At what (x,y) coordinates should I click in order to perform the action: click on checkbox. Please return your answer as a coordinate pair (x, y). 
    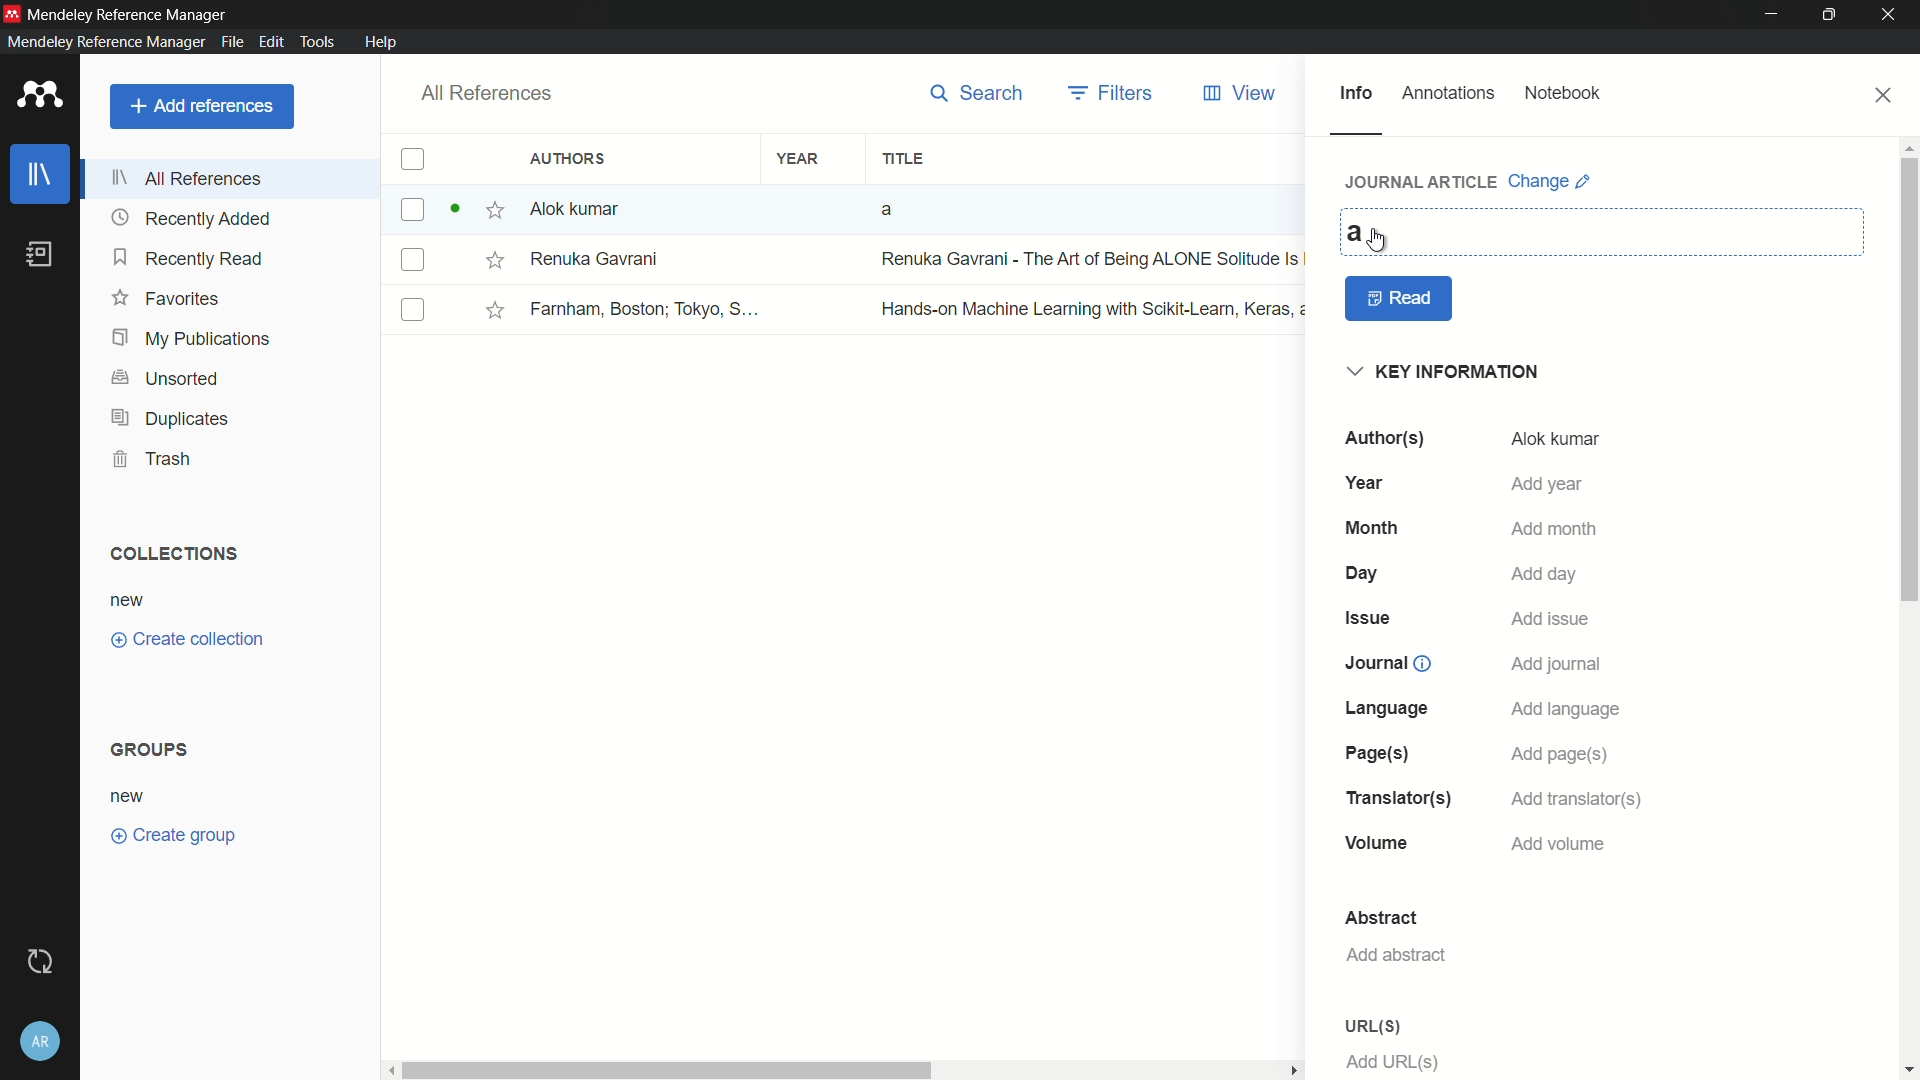
    Looking at the image, I should click on (412, 160).